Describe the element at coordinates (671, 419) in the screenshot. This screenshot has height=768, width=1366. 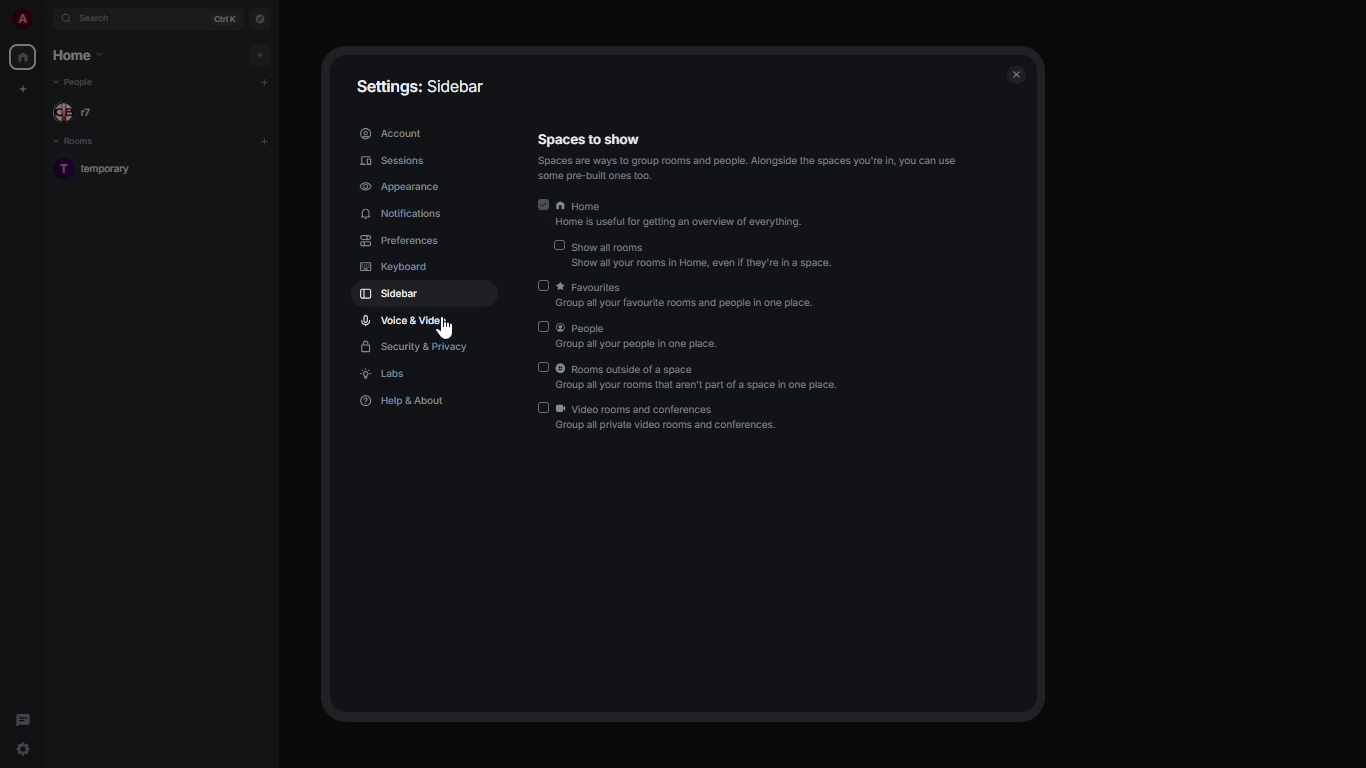
I see `video rooms and conferences` at that location.